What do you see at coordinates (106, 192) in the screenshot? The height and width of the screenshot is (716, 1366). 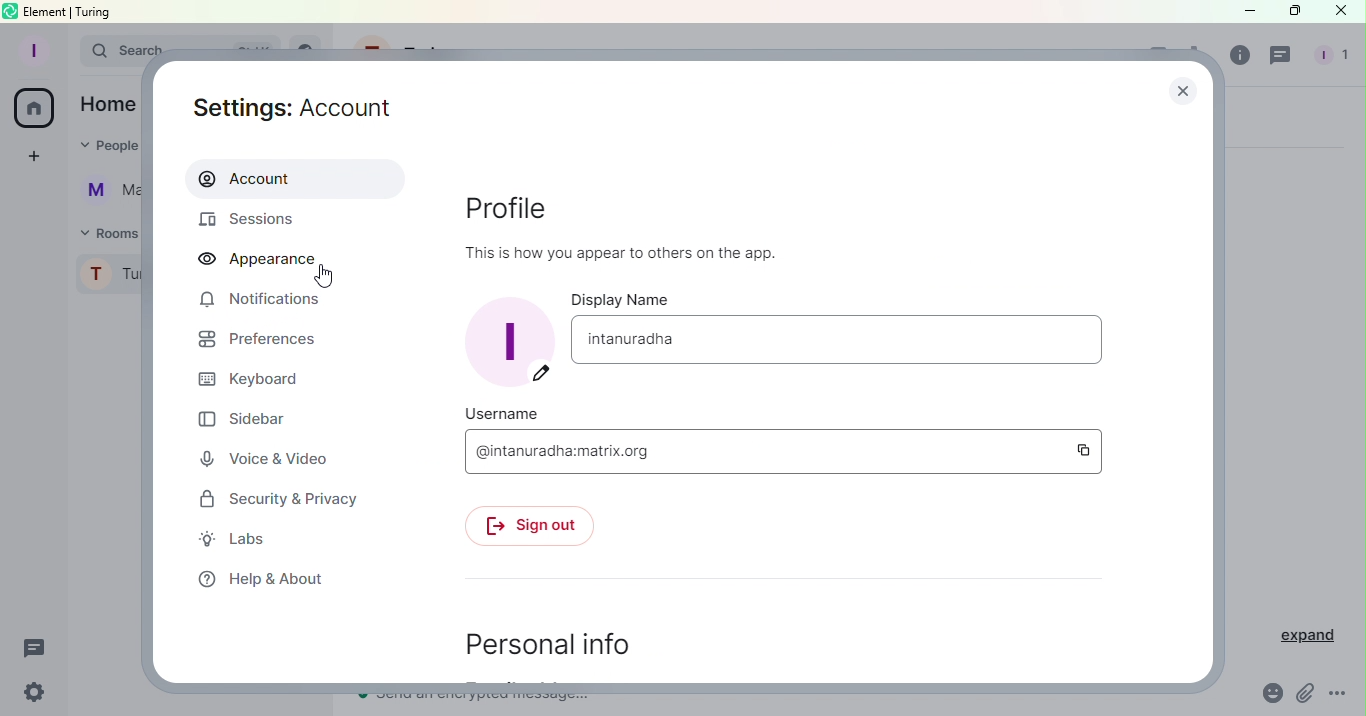 I see `Martina Tornello` at bounding box center [106, 192].